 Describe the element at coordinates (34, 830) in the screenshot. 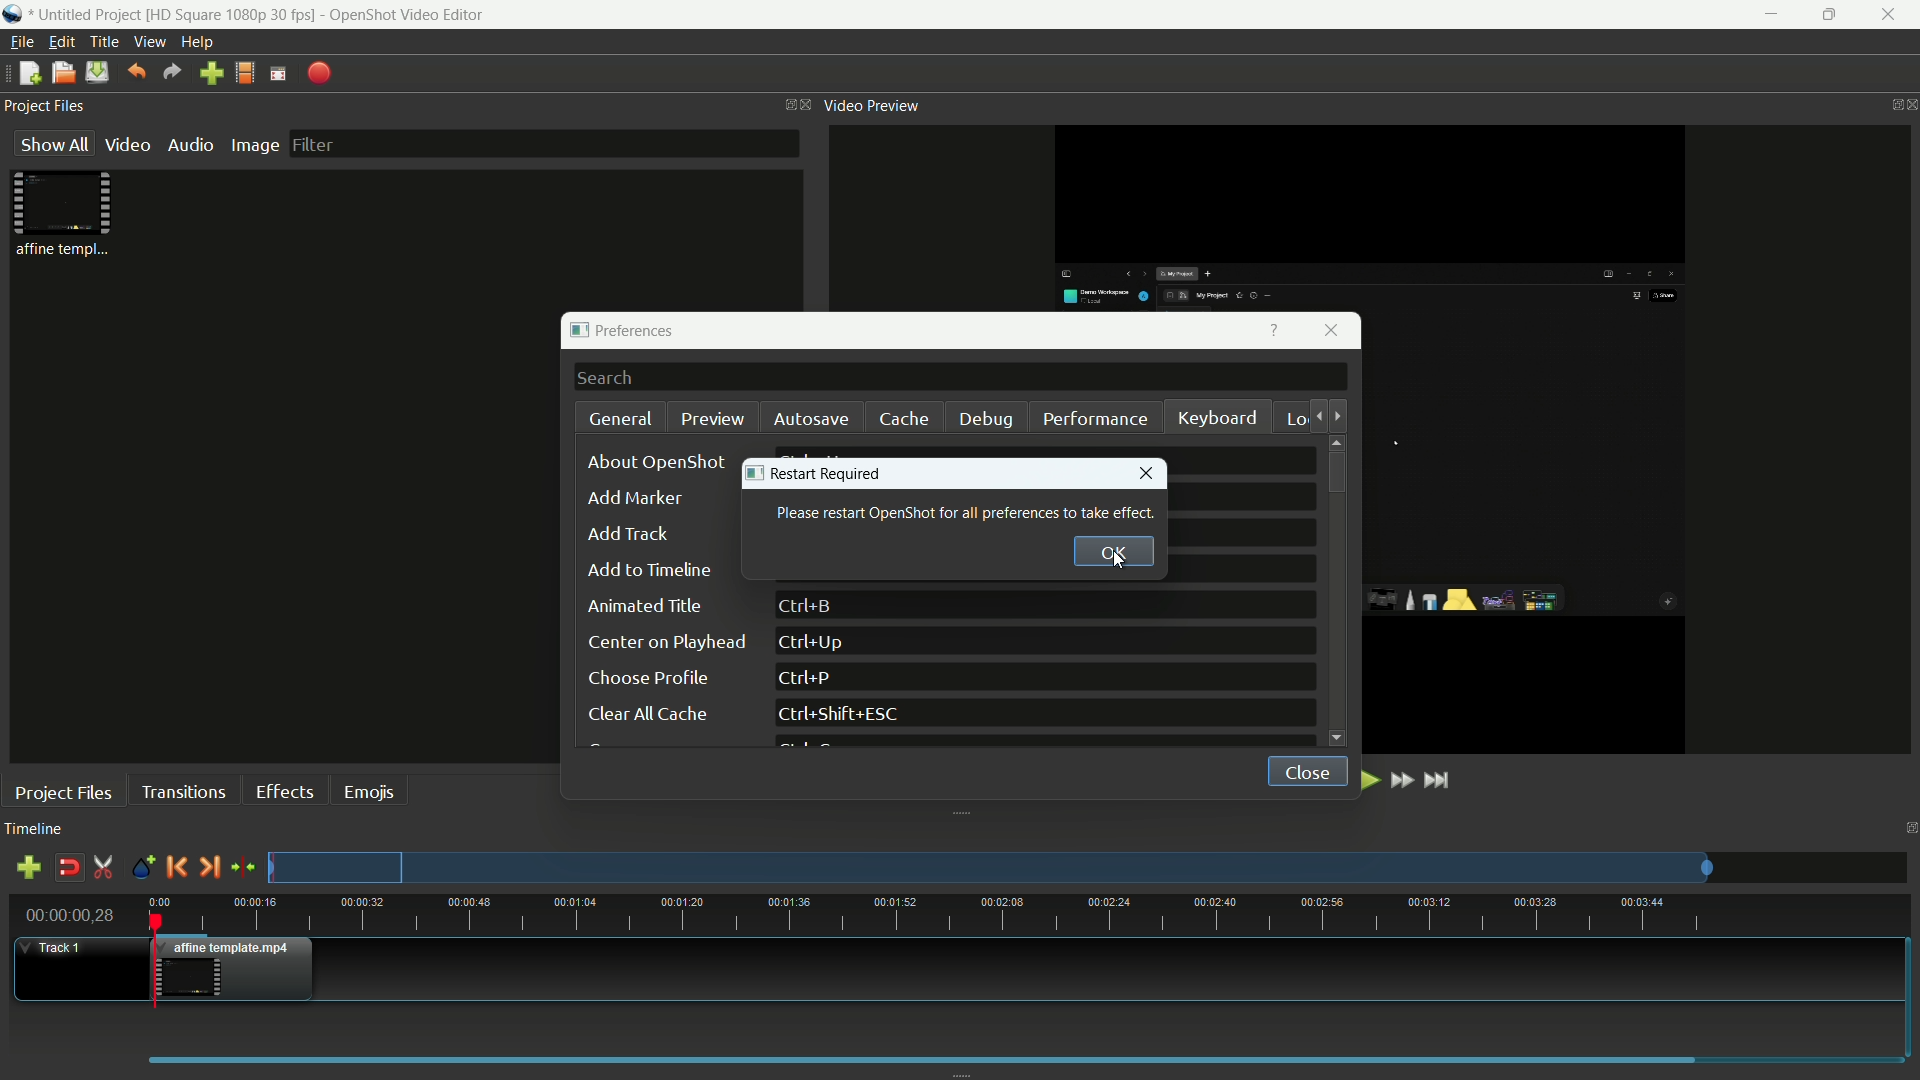

I see `timeline` at that location.